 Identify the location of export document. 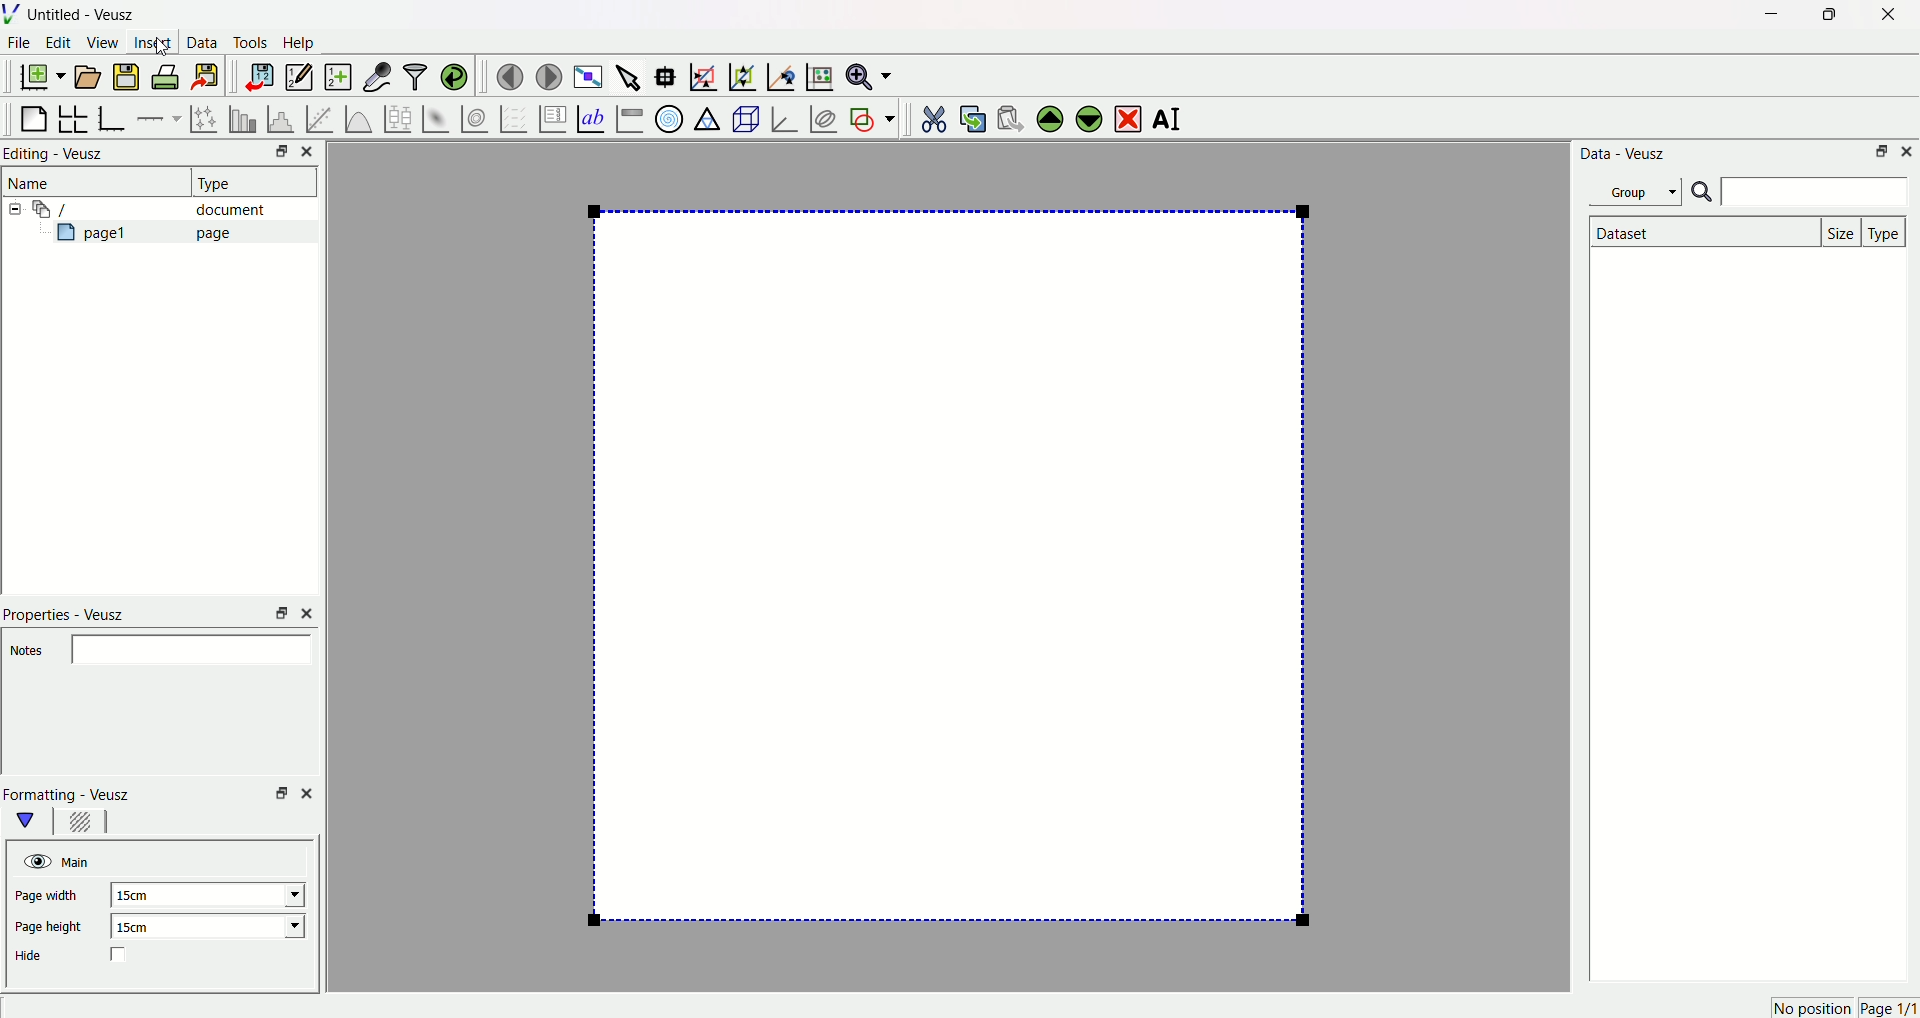
(215, 76).